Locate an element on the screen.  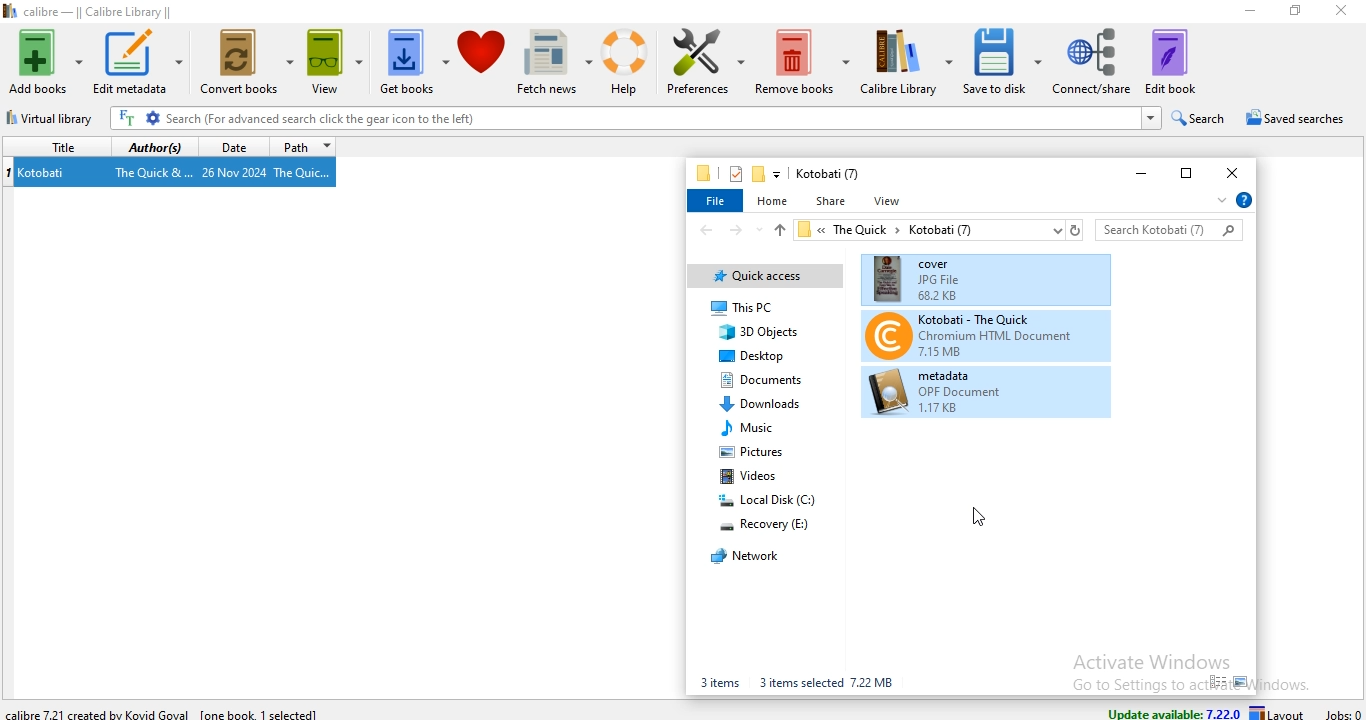
large icon view is located at coordinates (1242, 682).